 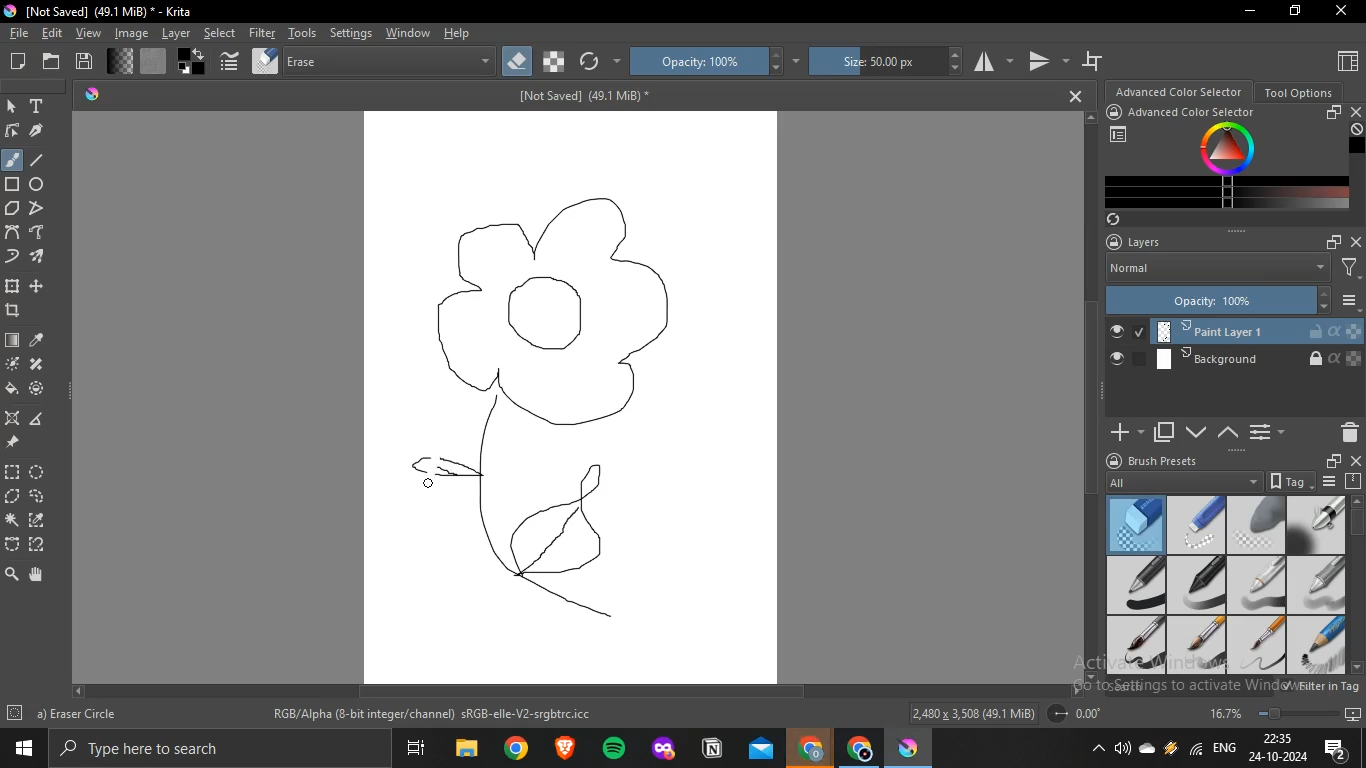 I want to click on polygonal selection tool, so click(x=15, y=496).